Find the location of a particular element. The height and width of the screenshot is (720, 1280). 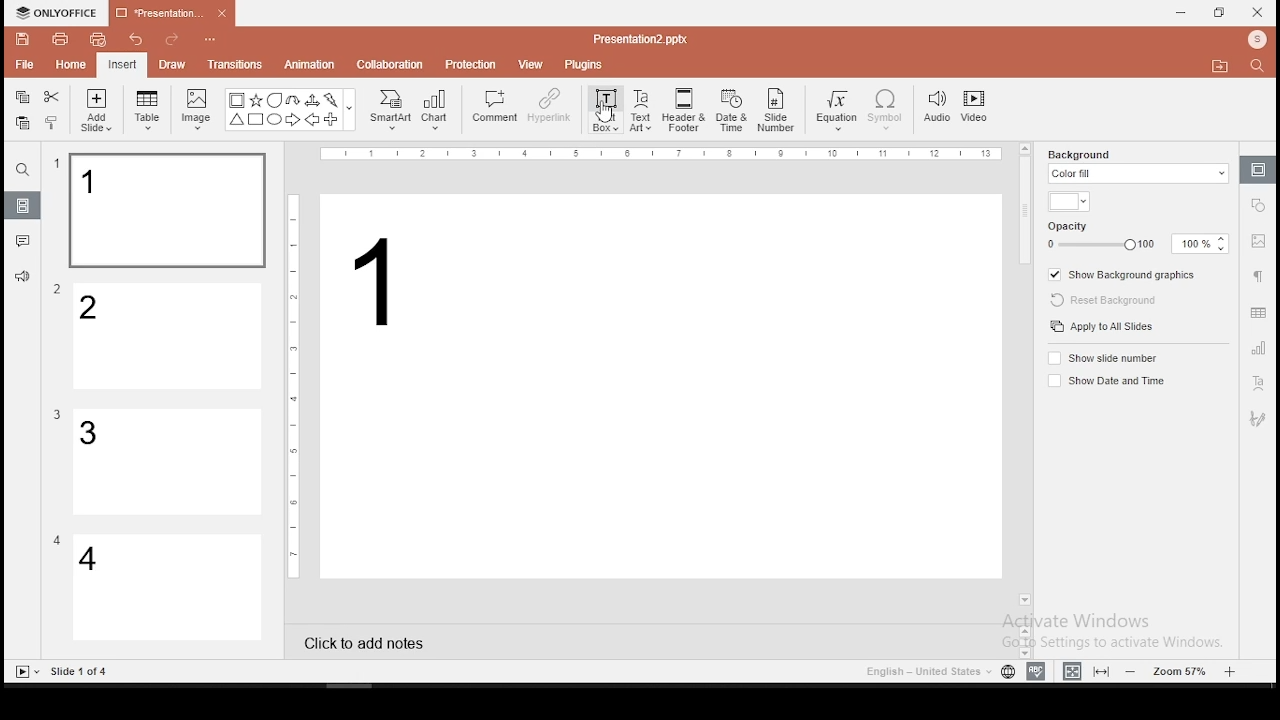

show background graphics on/off is located at coordinates (1121, 276).